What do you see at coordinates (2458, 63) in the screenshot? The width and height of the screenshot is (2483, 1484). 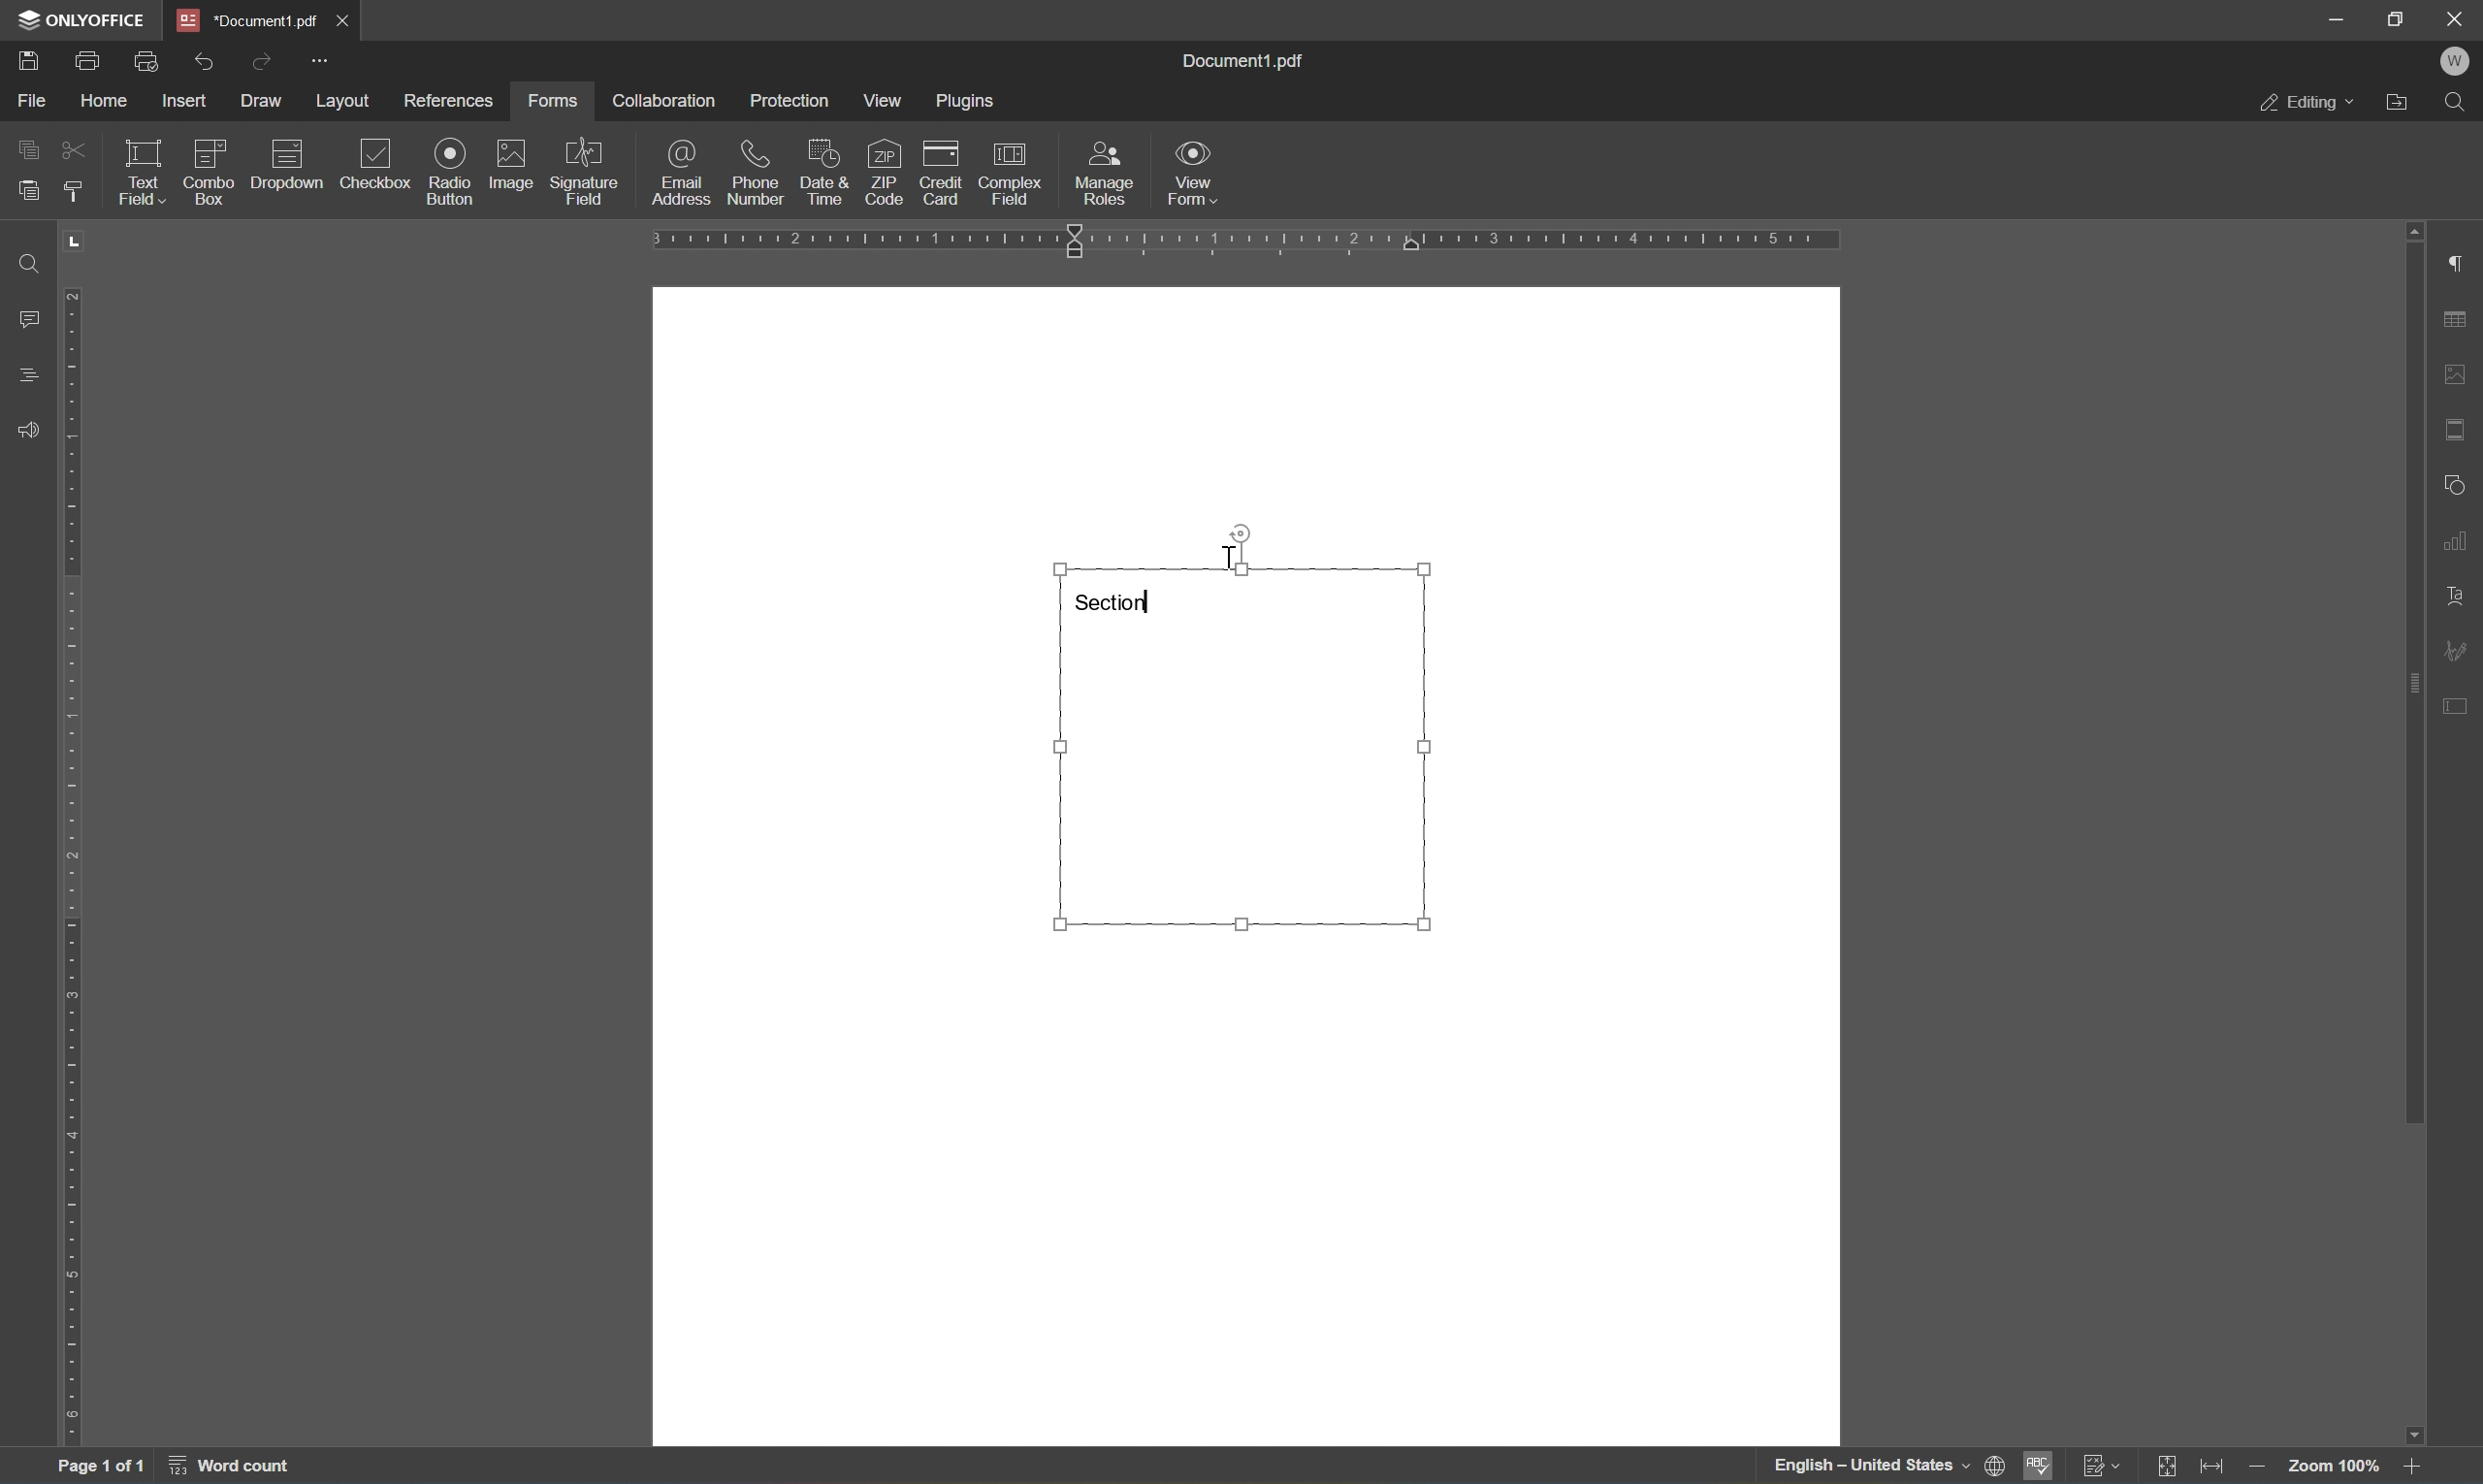 I see `W` at bounding box center [2458, 63].